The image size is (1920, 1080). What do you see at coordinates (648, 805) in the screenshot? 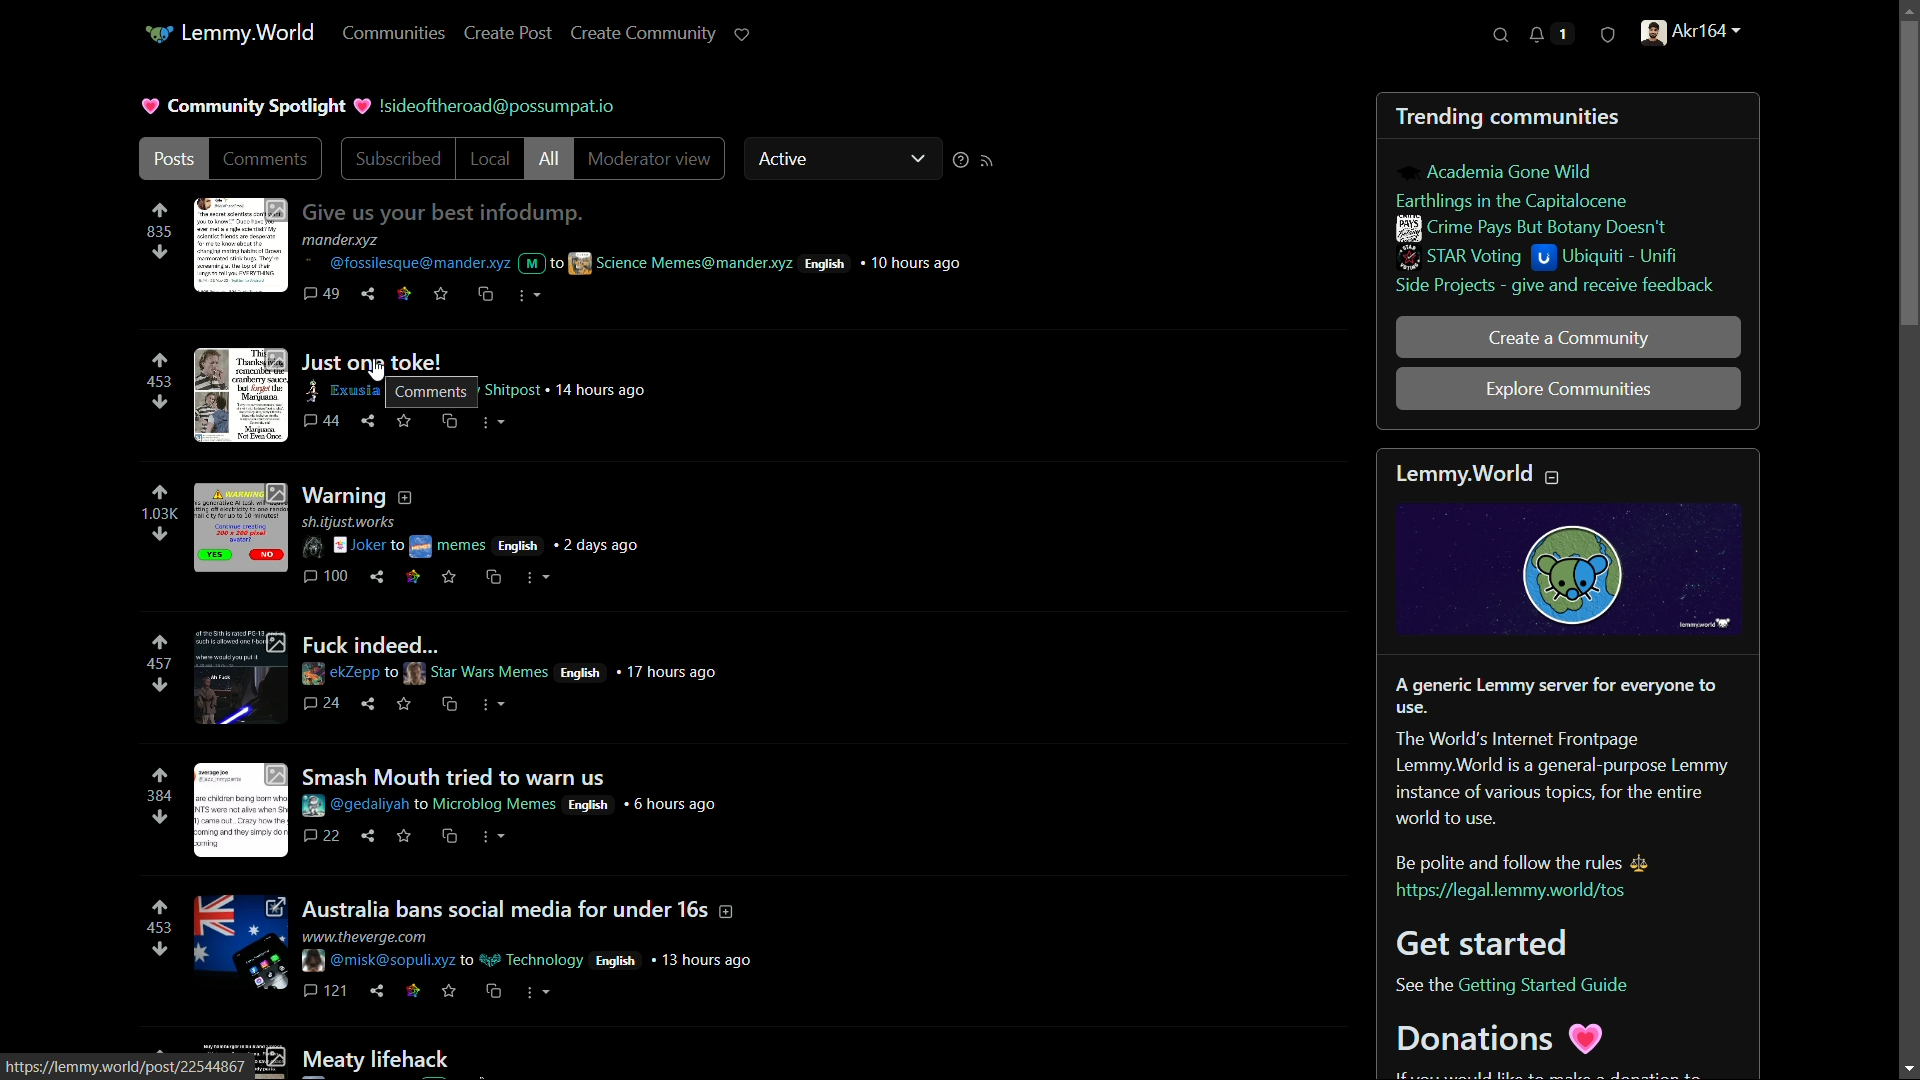
I see `English 6 hours ago` at bounding box center [648, 805].